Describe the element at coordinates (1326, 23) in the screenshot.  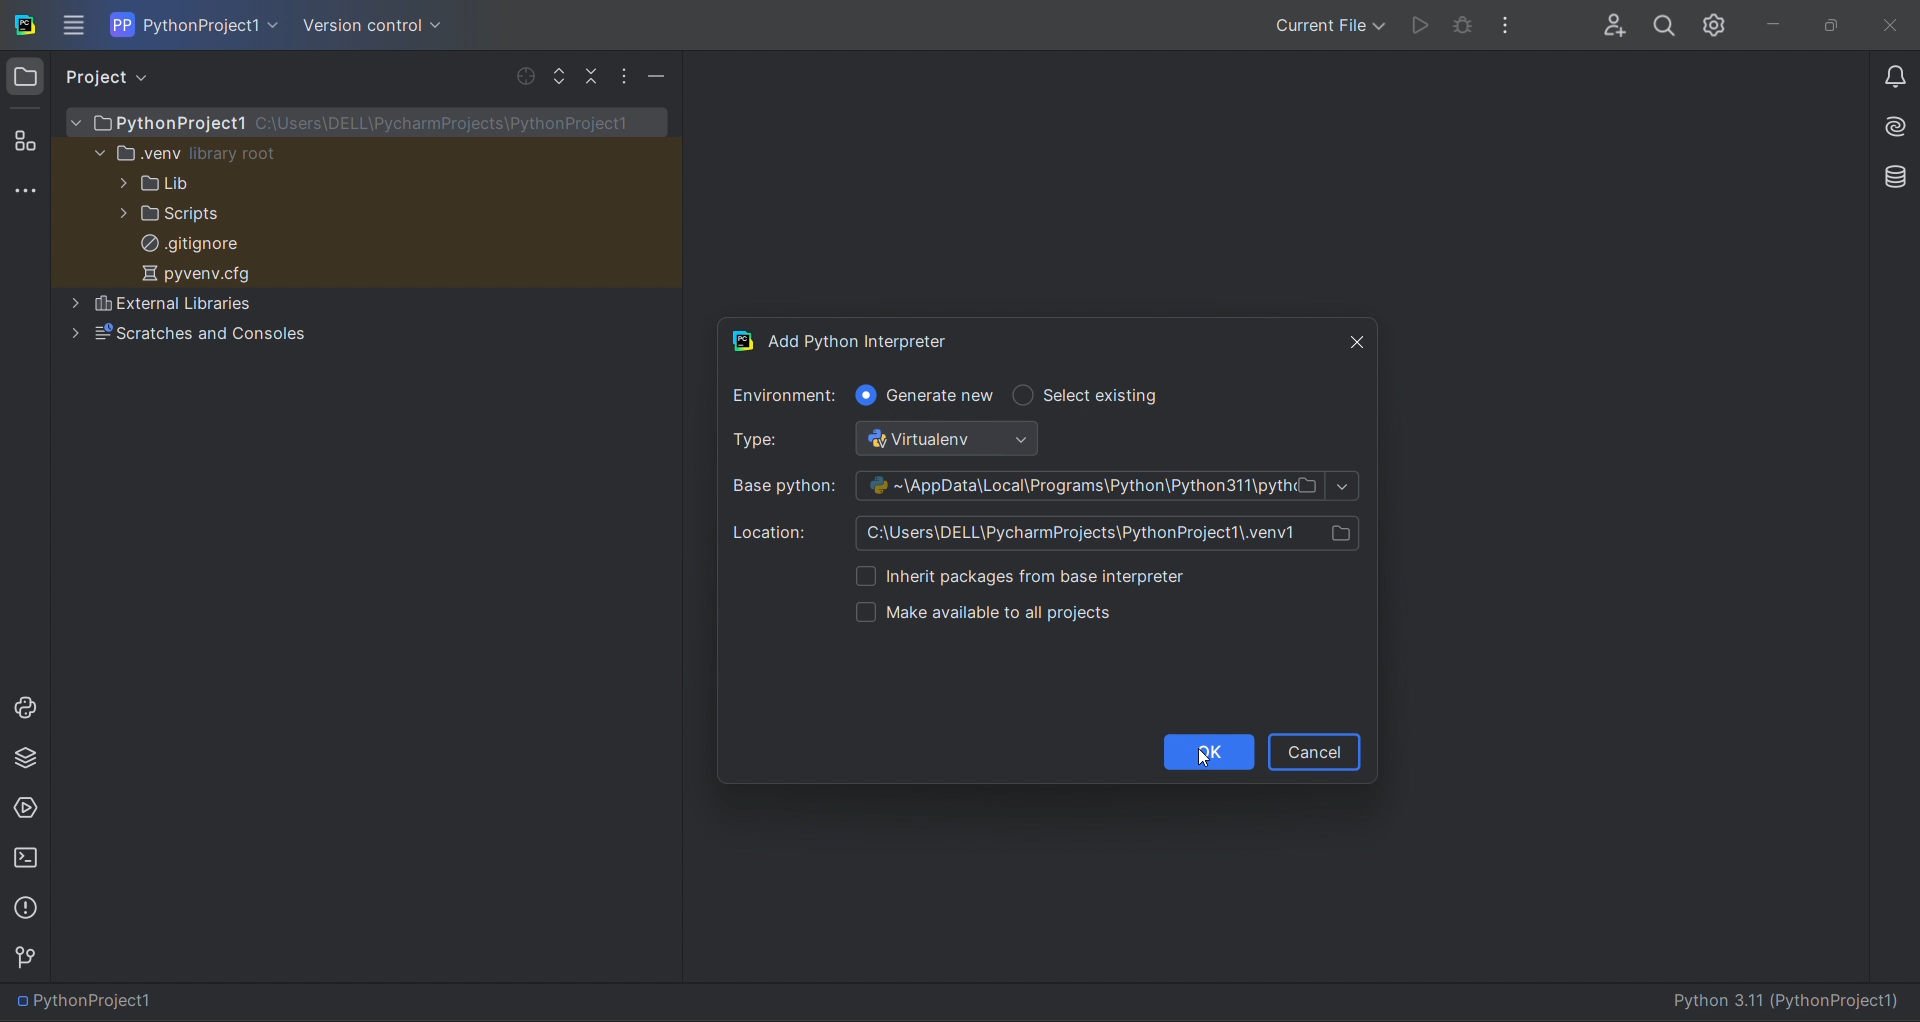
I see `run/debug options` at that location.